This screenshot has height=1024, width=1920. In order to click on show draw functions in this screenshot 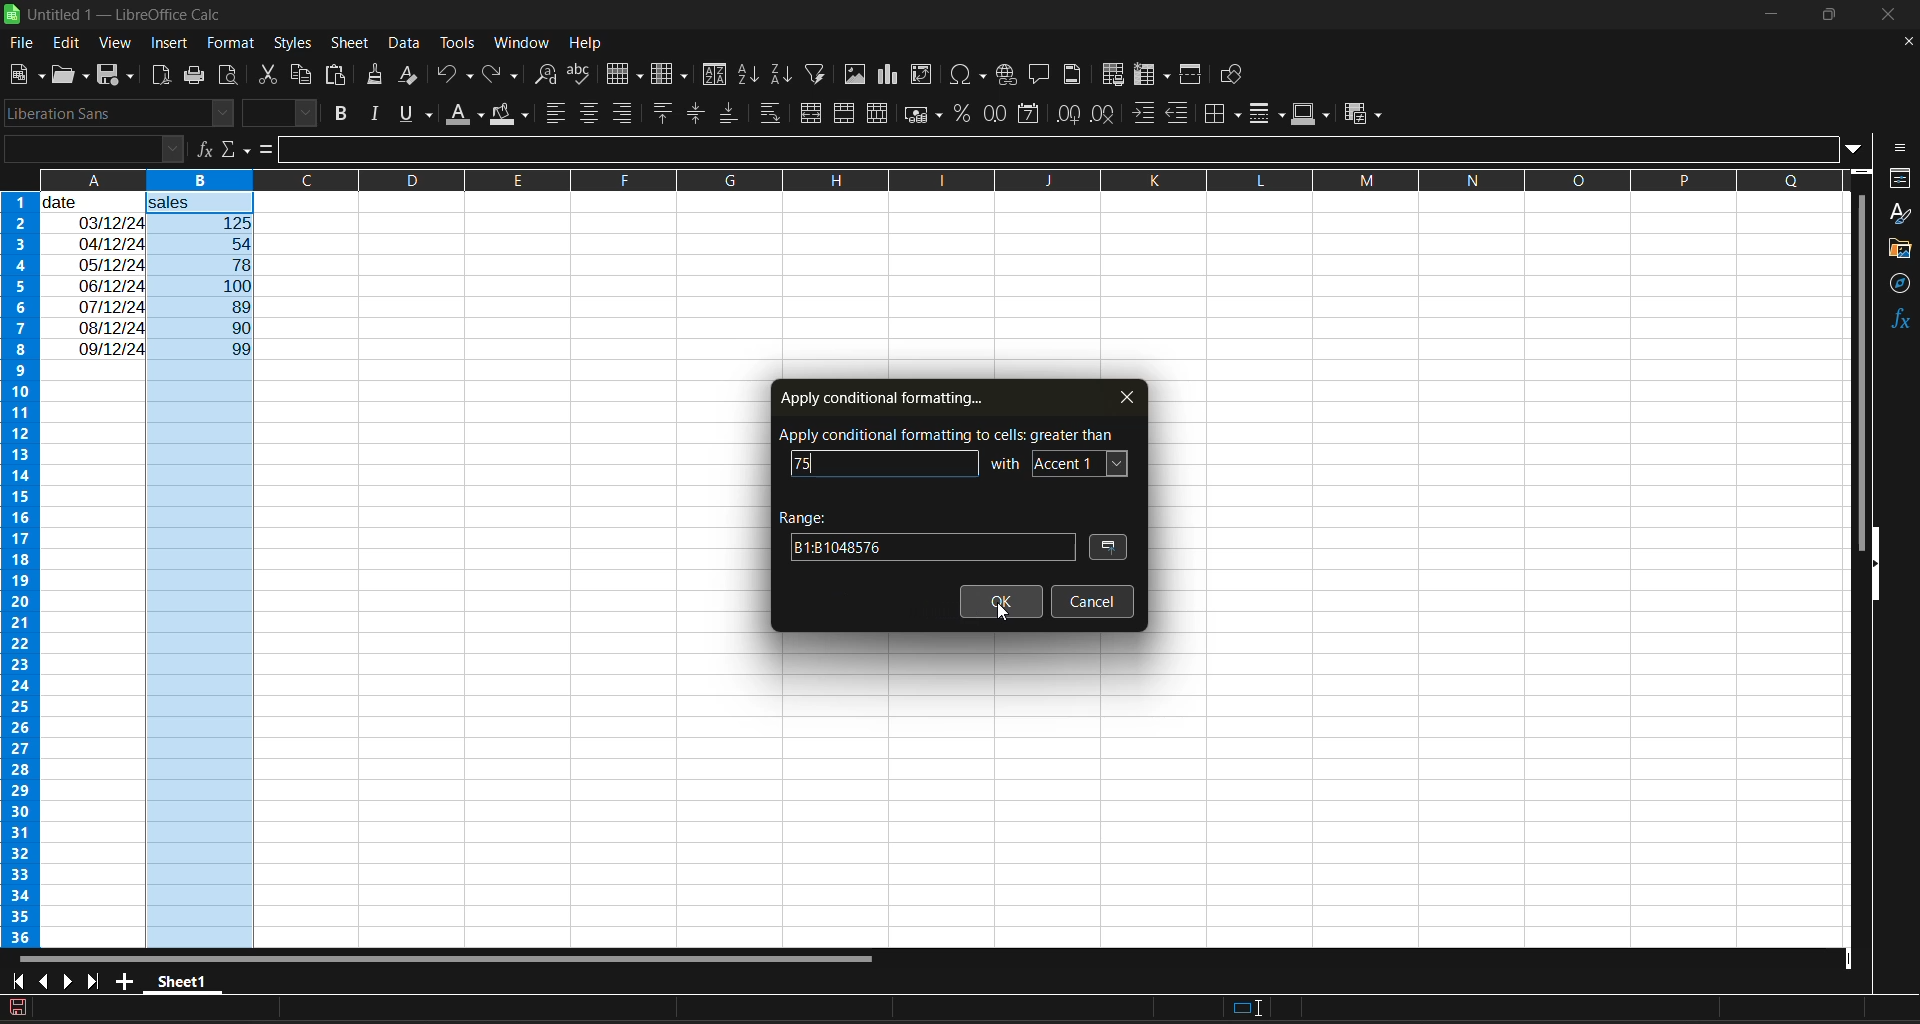, I will do `click(1235, 75)`.